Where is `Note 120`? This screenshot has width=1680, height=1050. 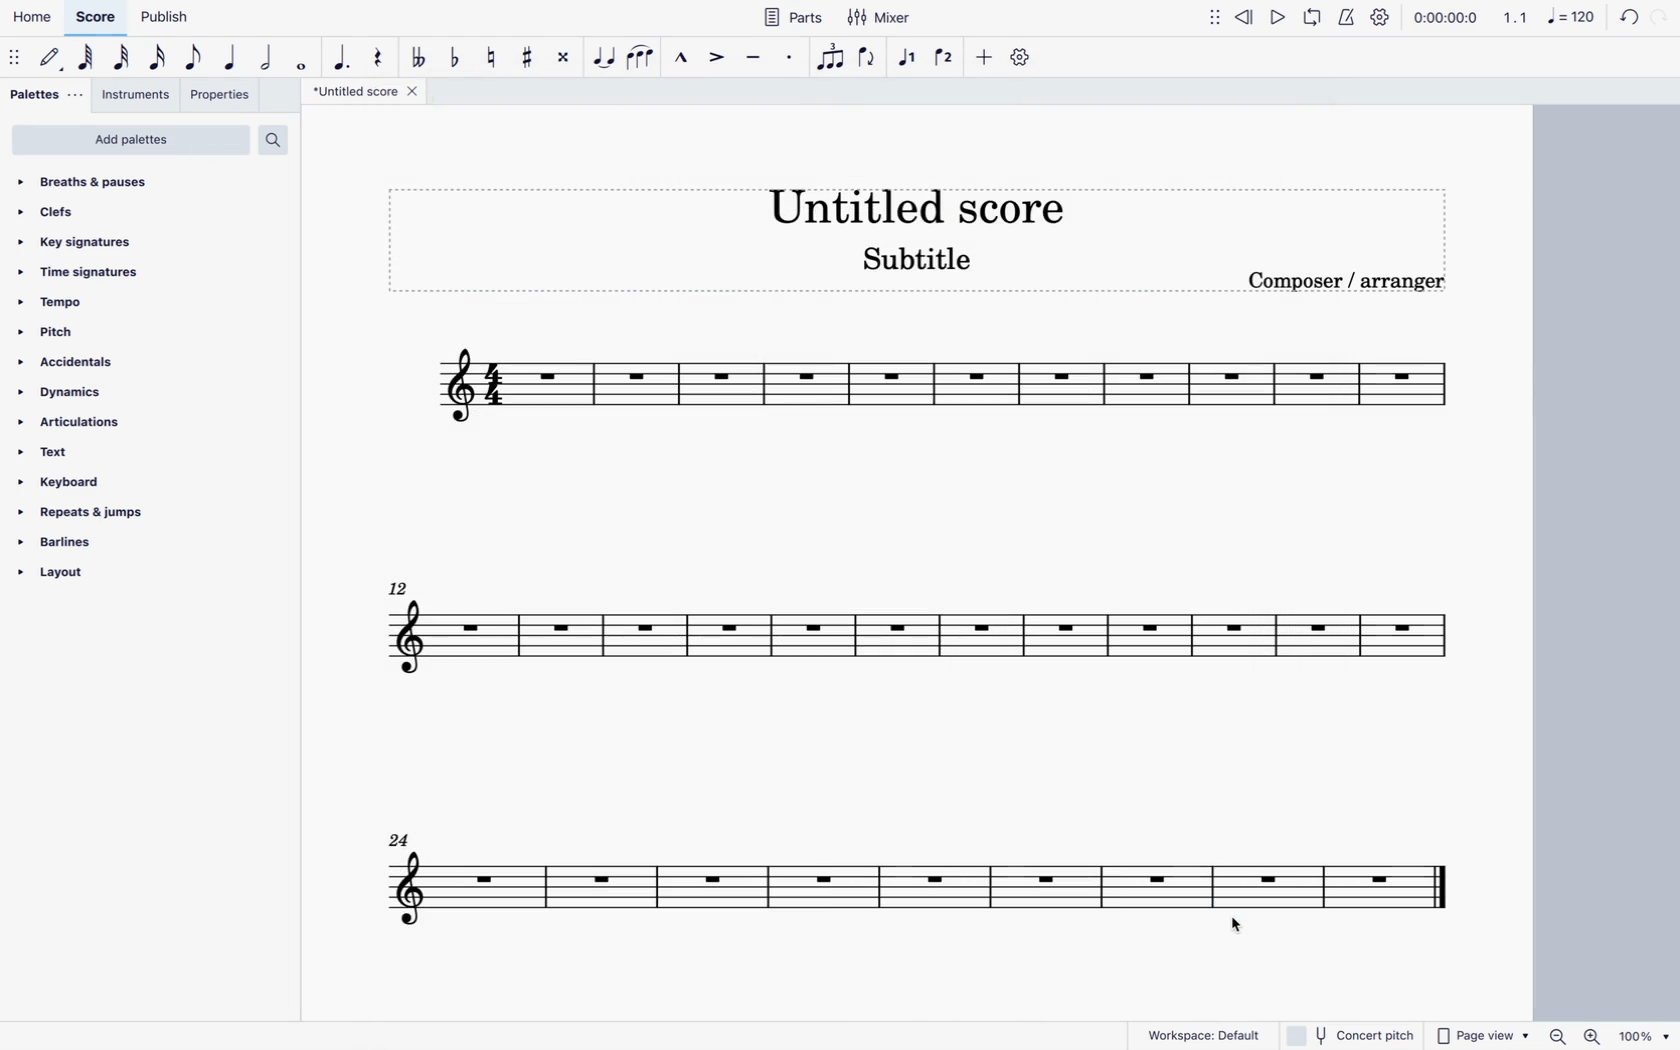 Note 120 is located at coordinates (1575, 20).